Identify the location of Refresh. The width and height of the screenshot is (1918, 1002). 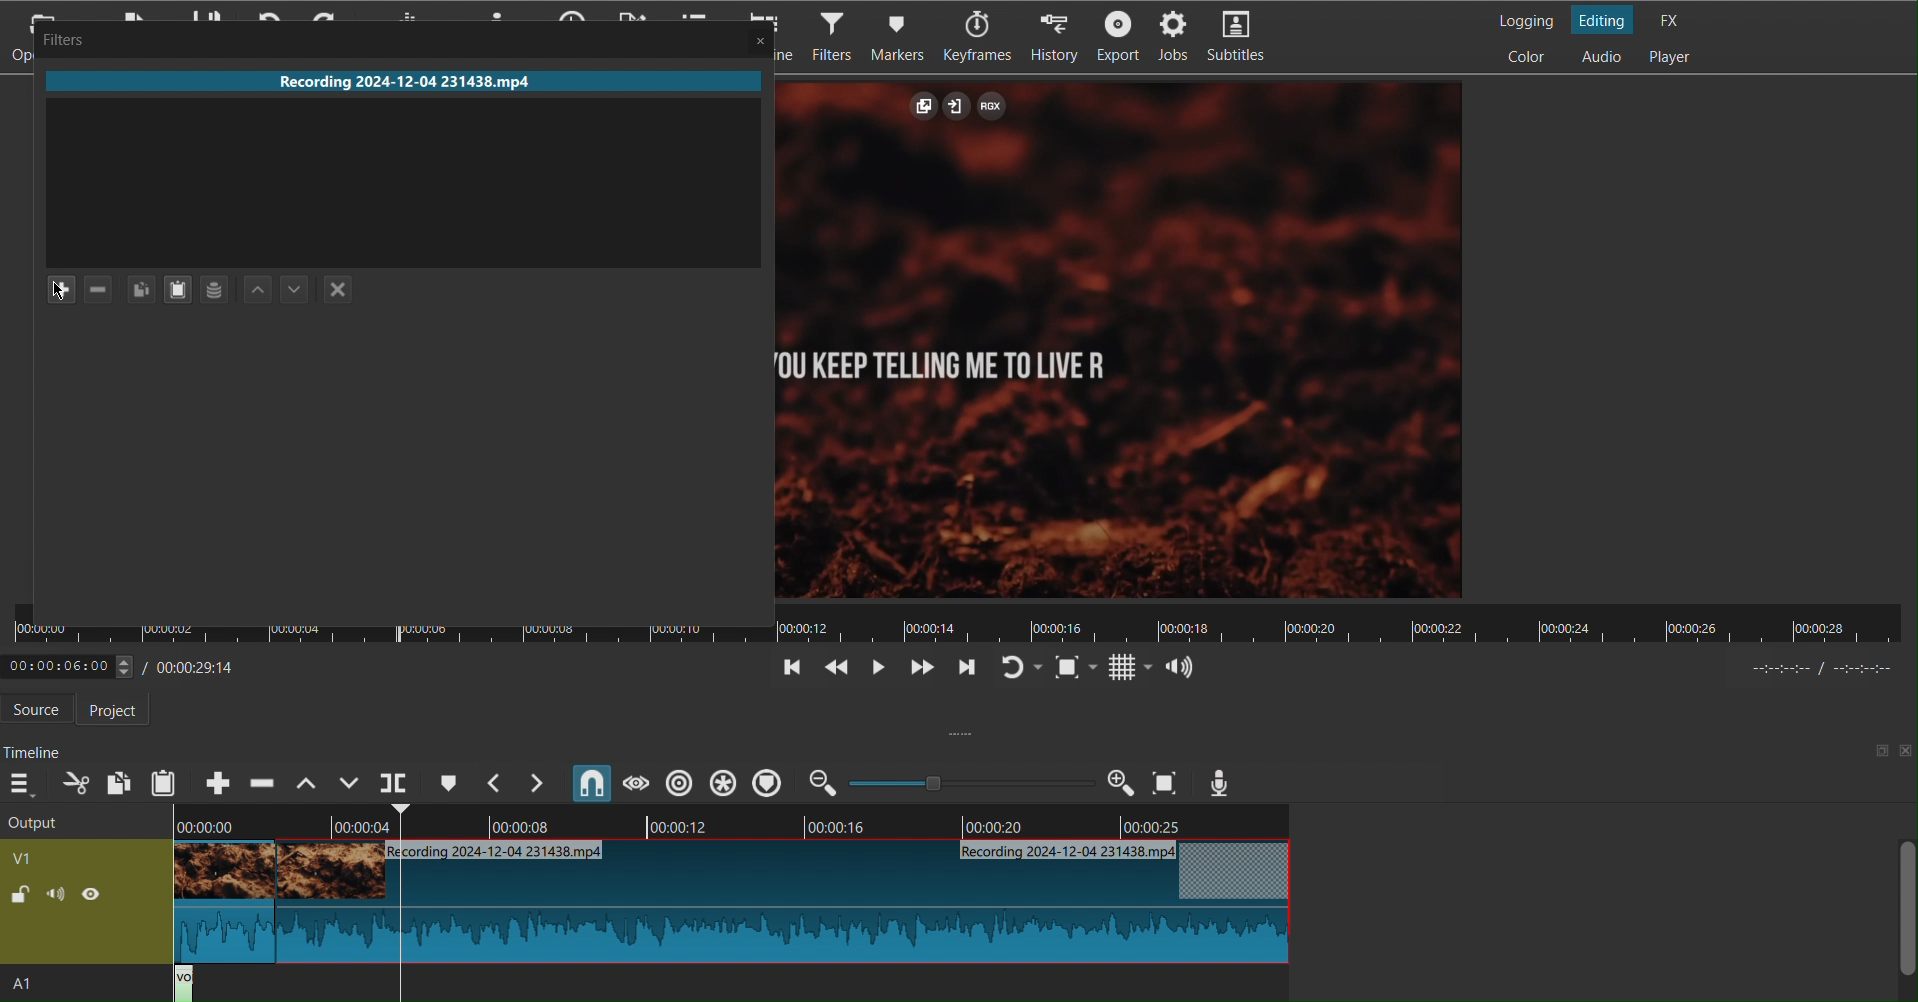
(1021, 668).